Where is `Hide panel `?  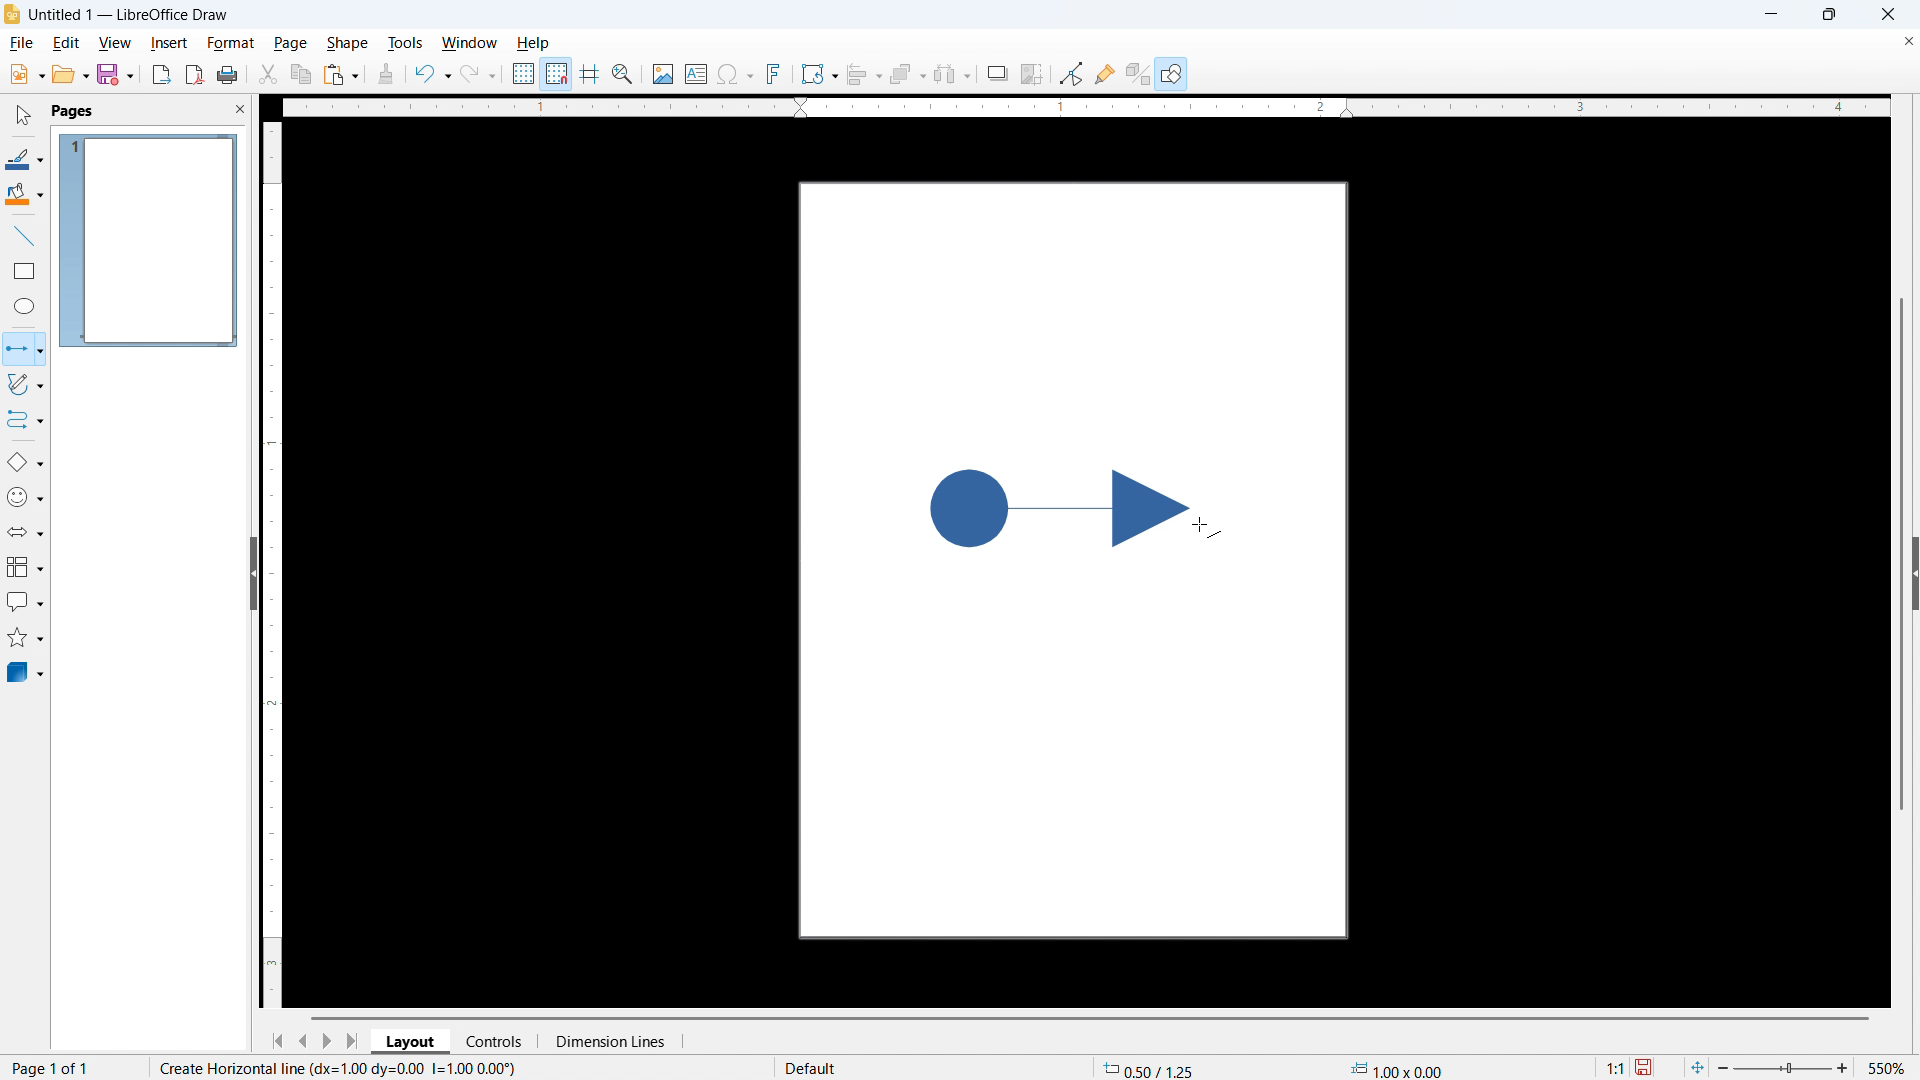 Hide panel  is located at coordinates (252, 570).